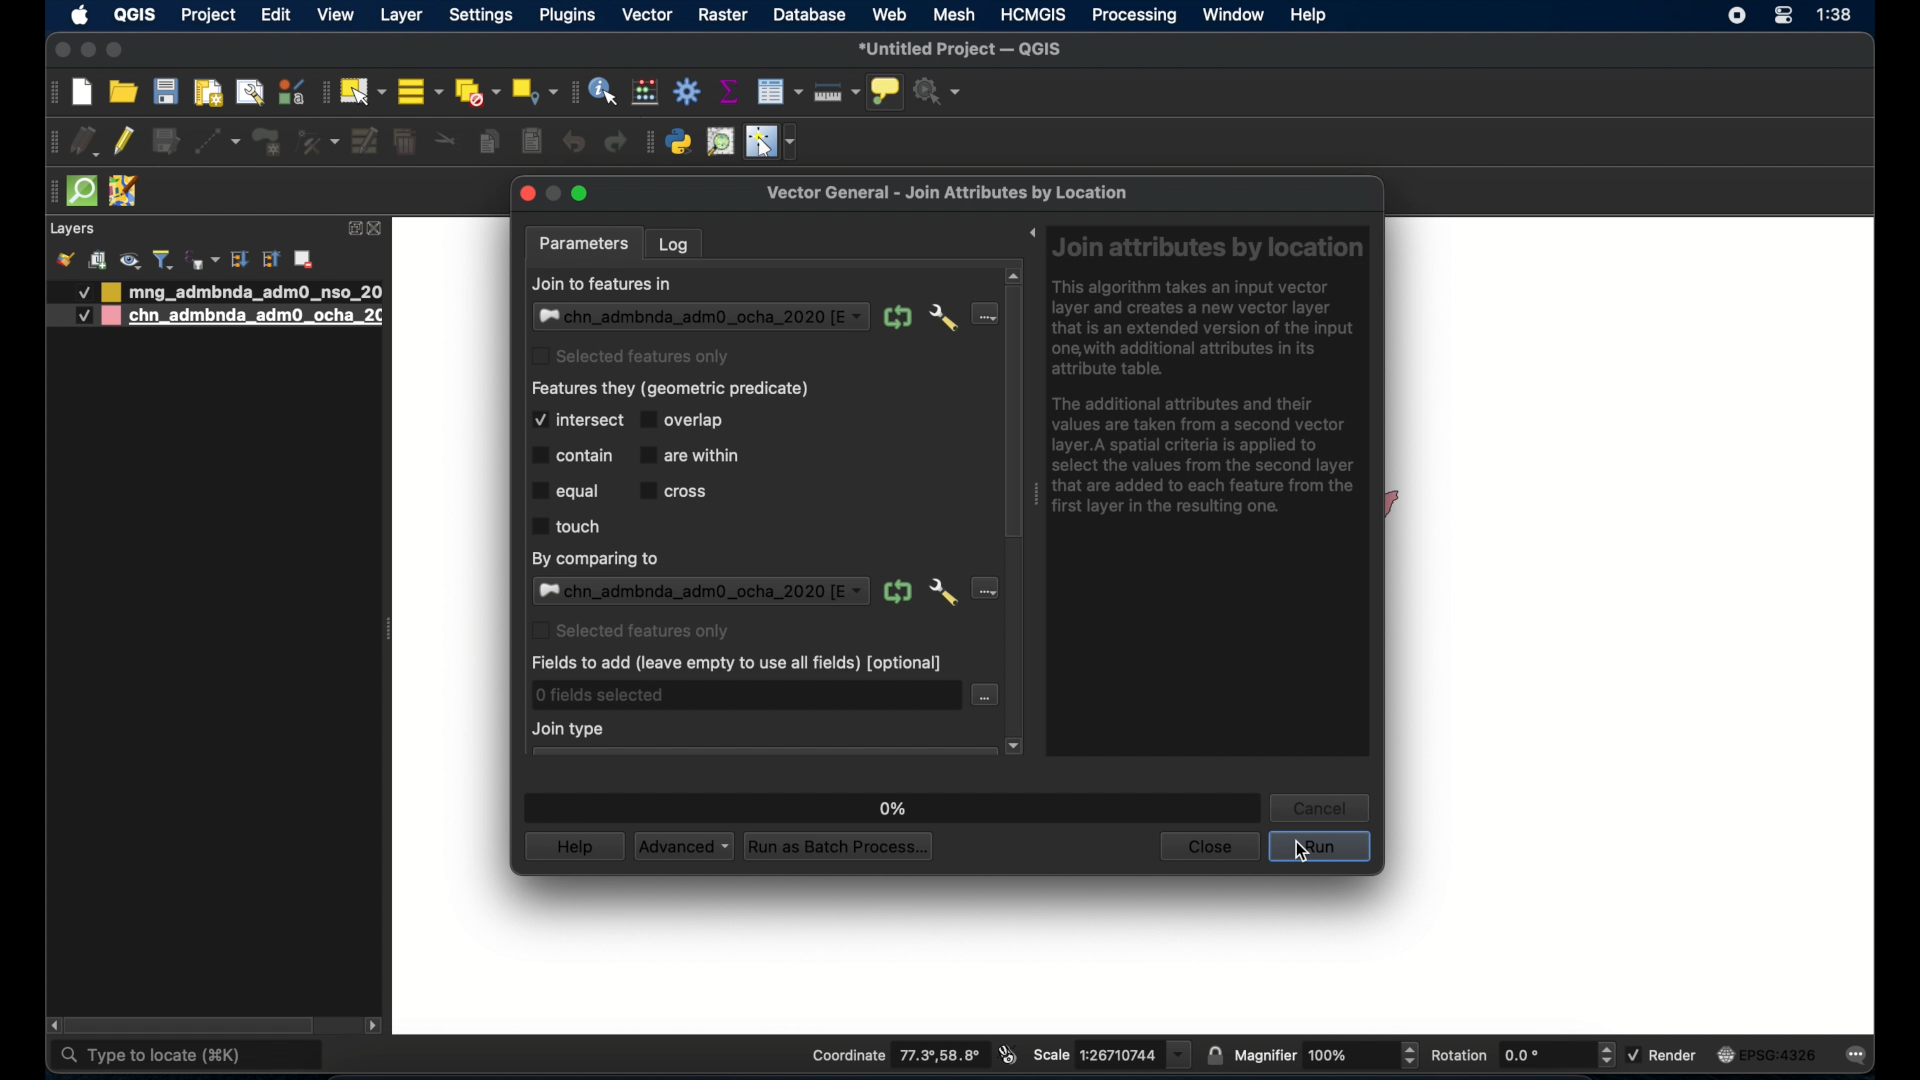 This screenshot has width=1920, height=1080. What do you see at coordinates (51, 190) in the screenshot?
I see `drag handle` at bounding box center [51, 190].